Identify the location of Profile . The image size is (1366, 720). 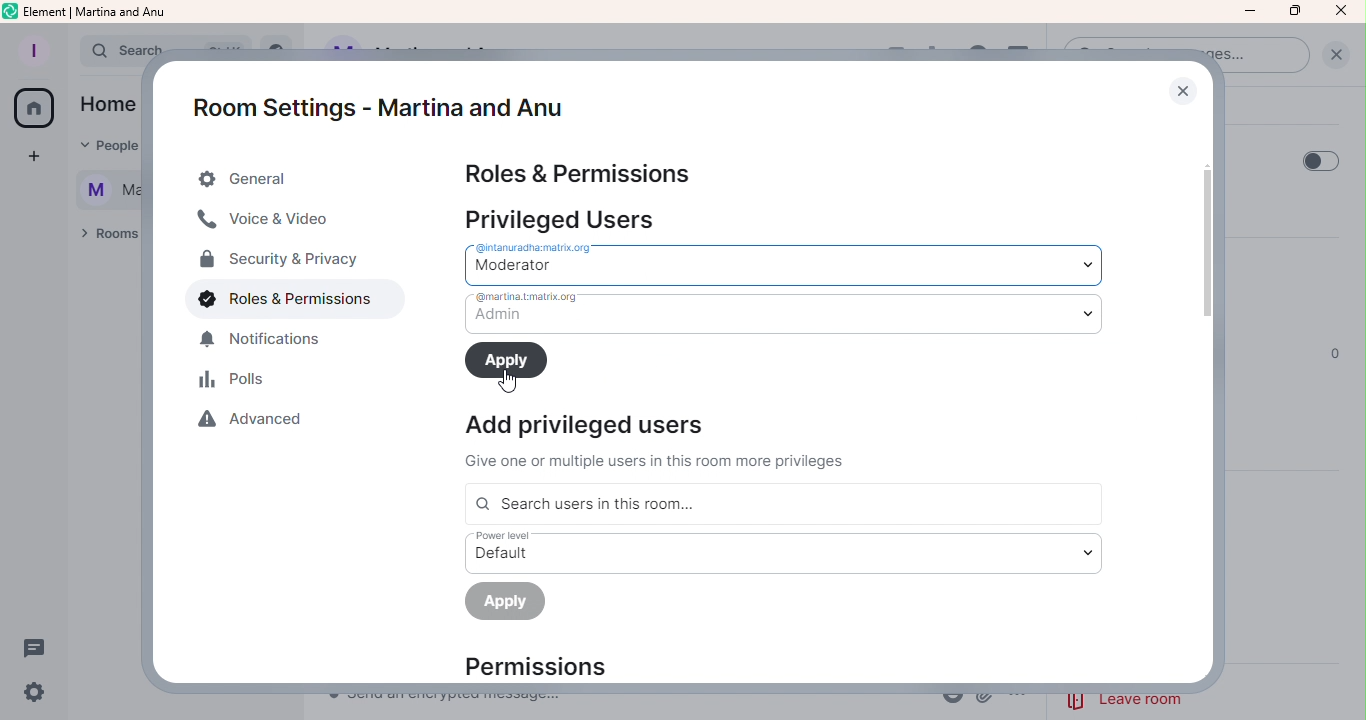
(33, 47).